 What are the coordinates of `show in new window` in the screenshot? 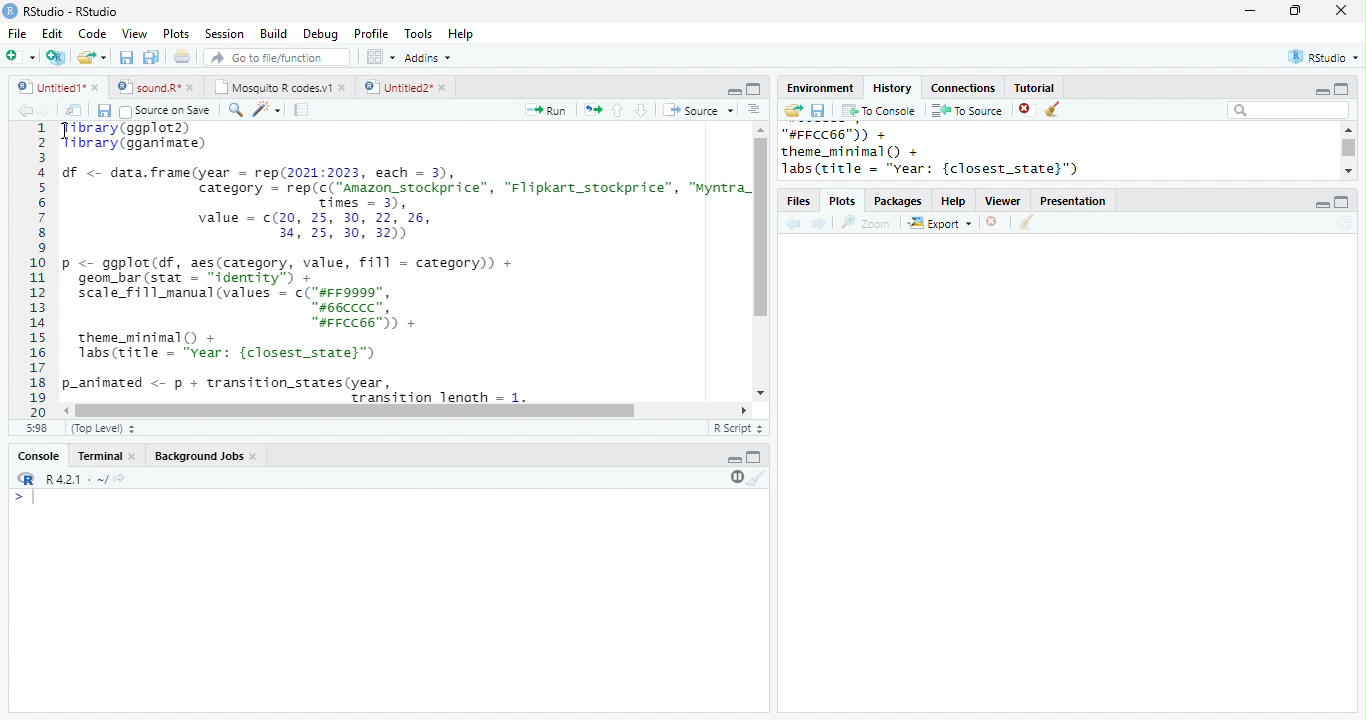 It's located at (74, 110).